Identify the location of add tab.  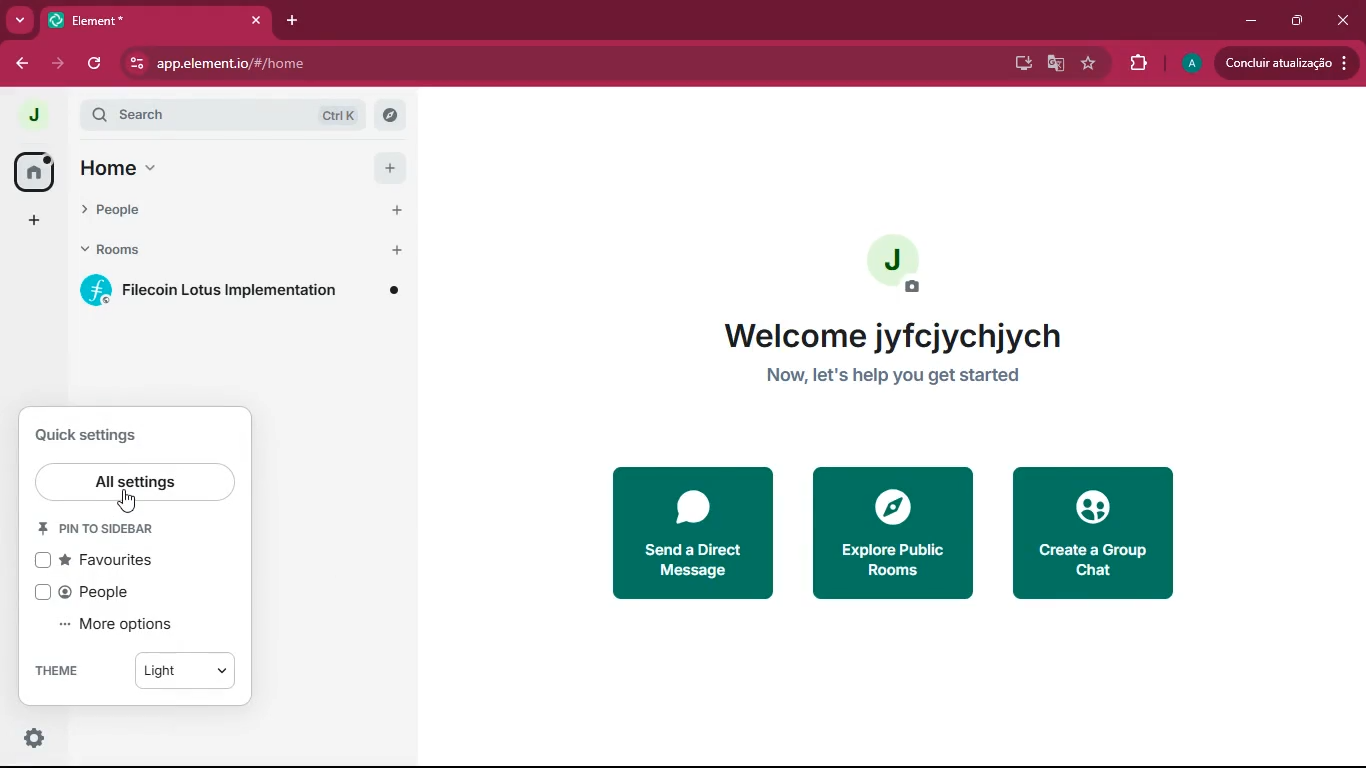
(289, 19).